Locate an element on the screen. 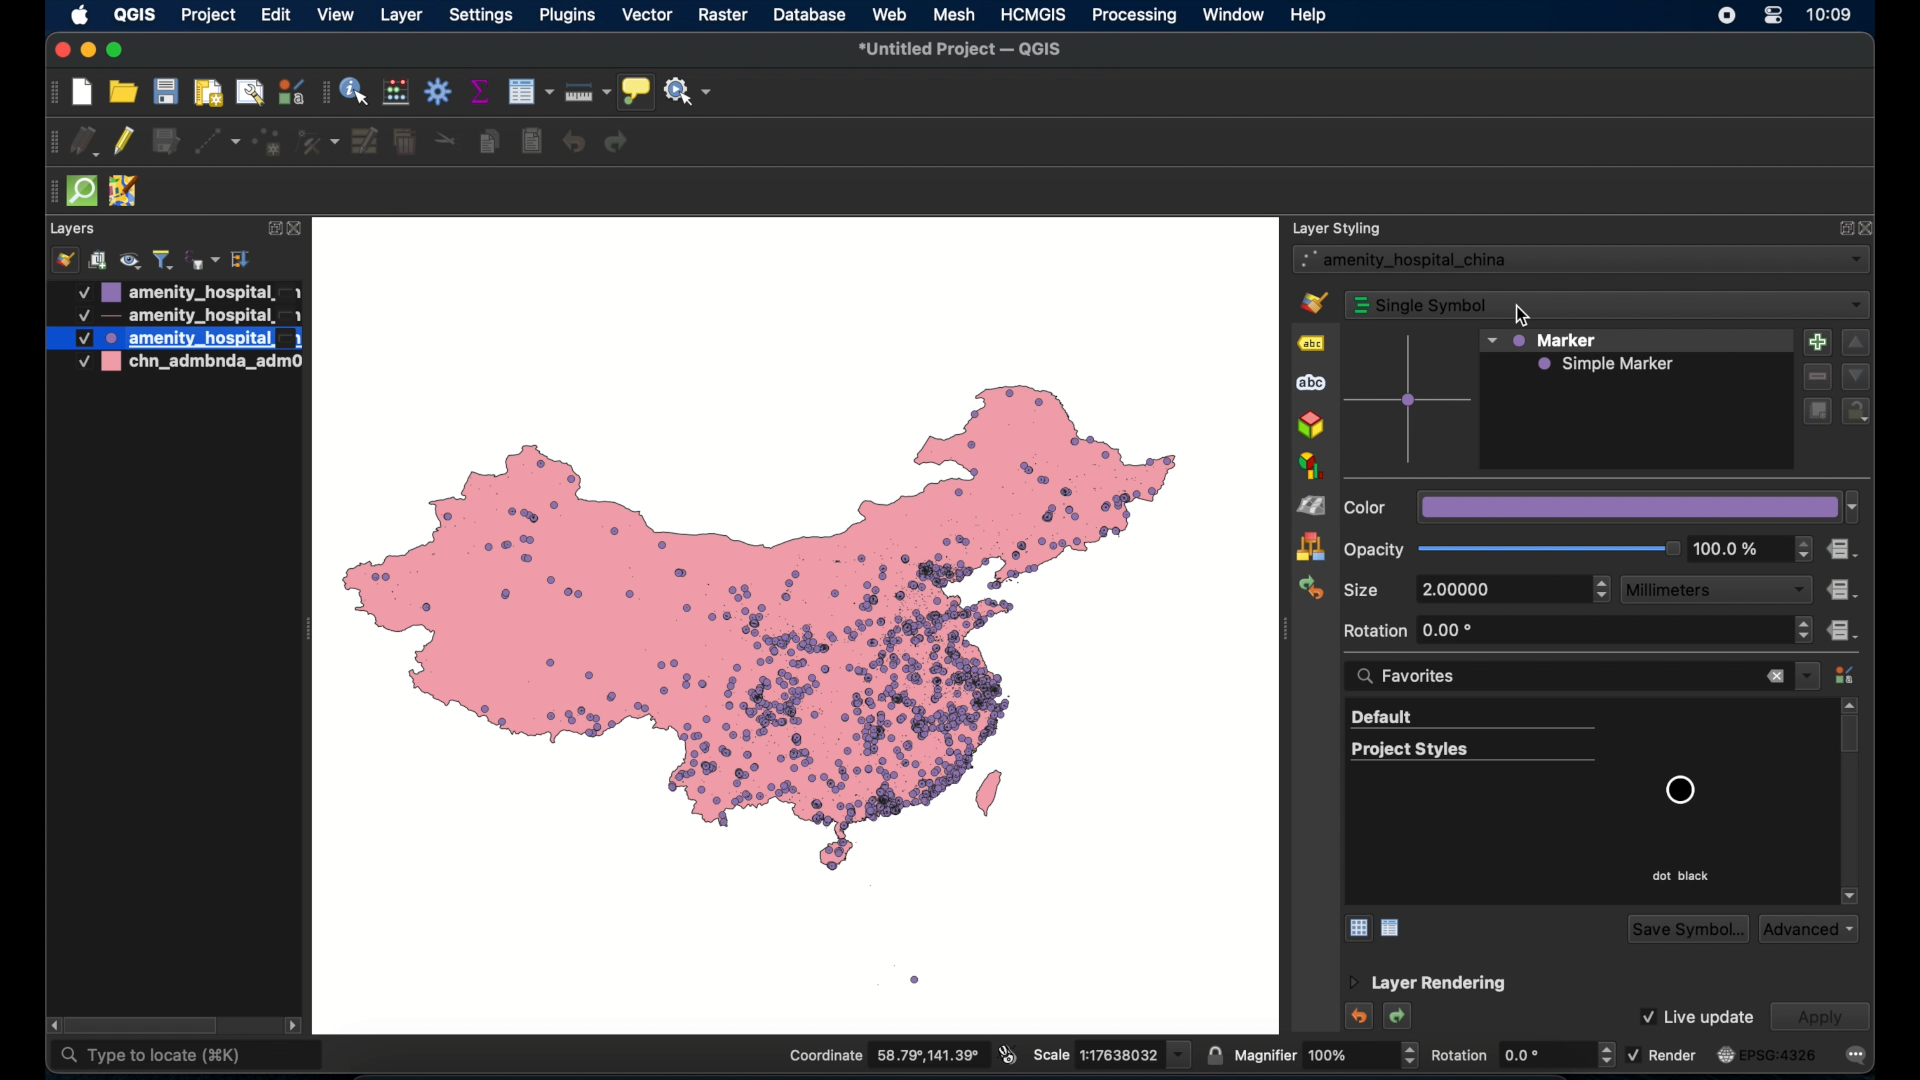 The image size is (1920, 1080). QGIS is located at coordinates (134, 14).